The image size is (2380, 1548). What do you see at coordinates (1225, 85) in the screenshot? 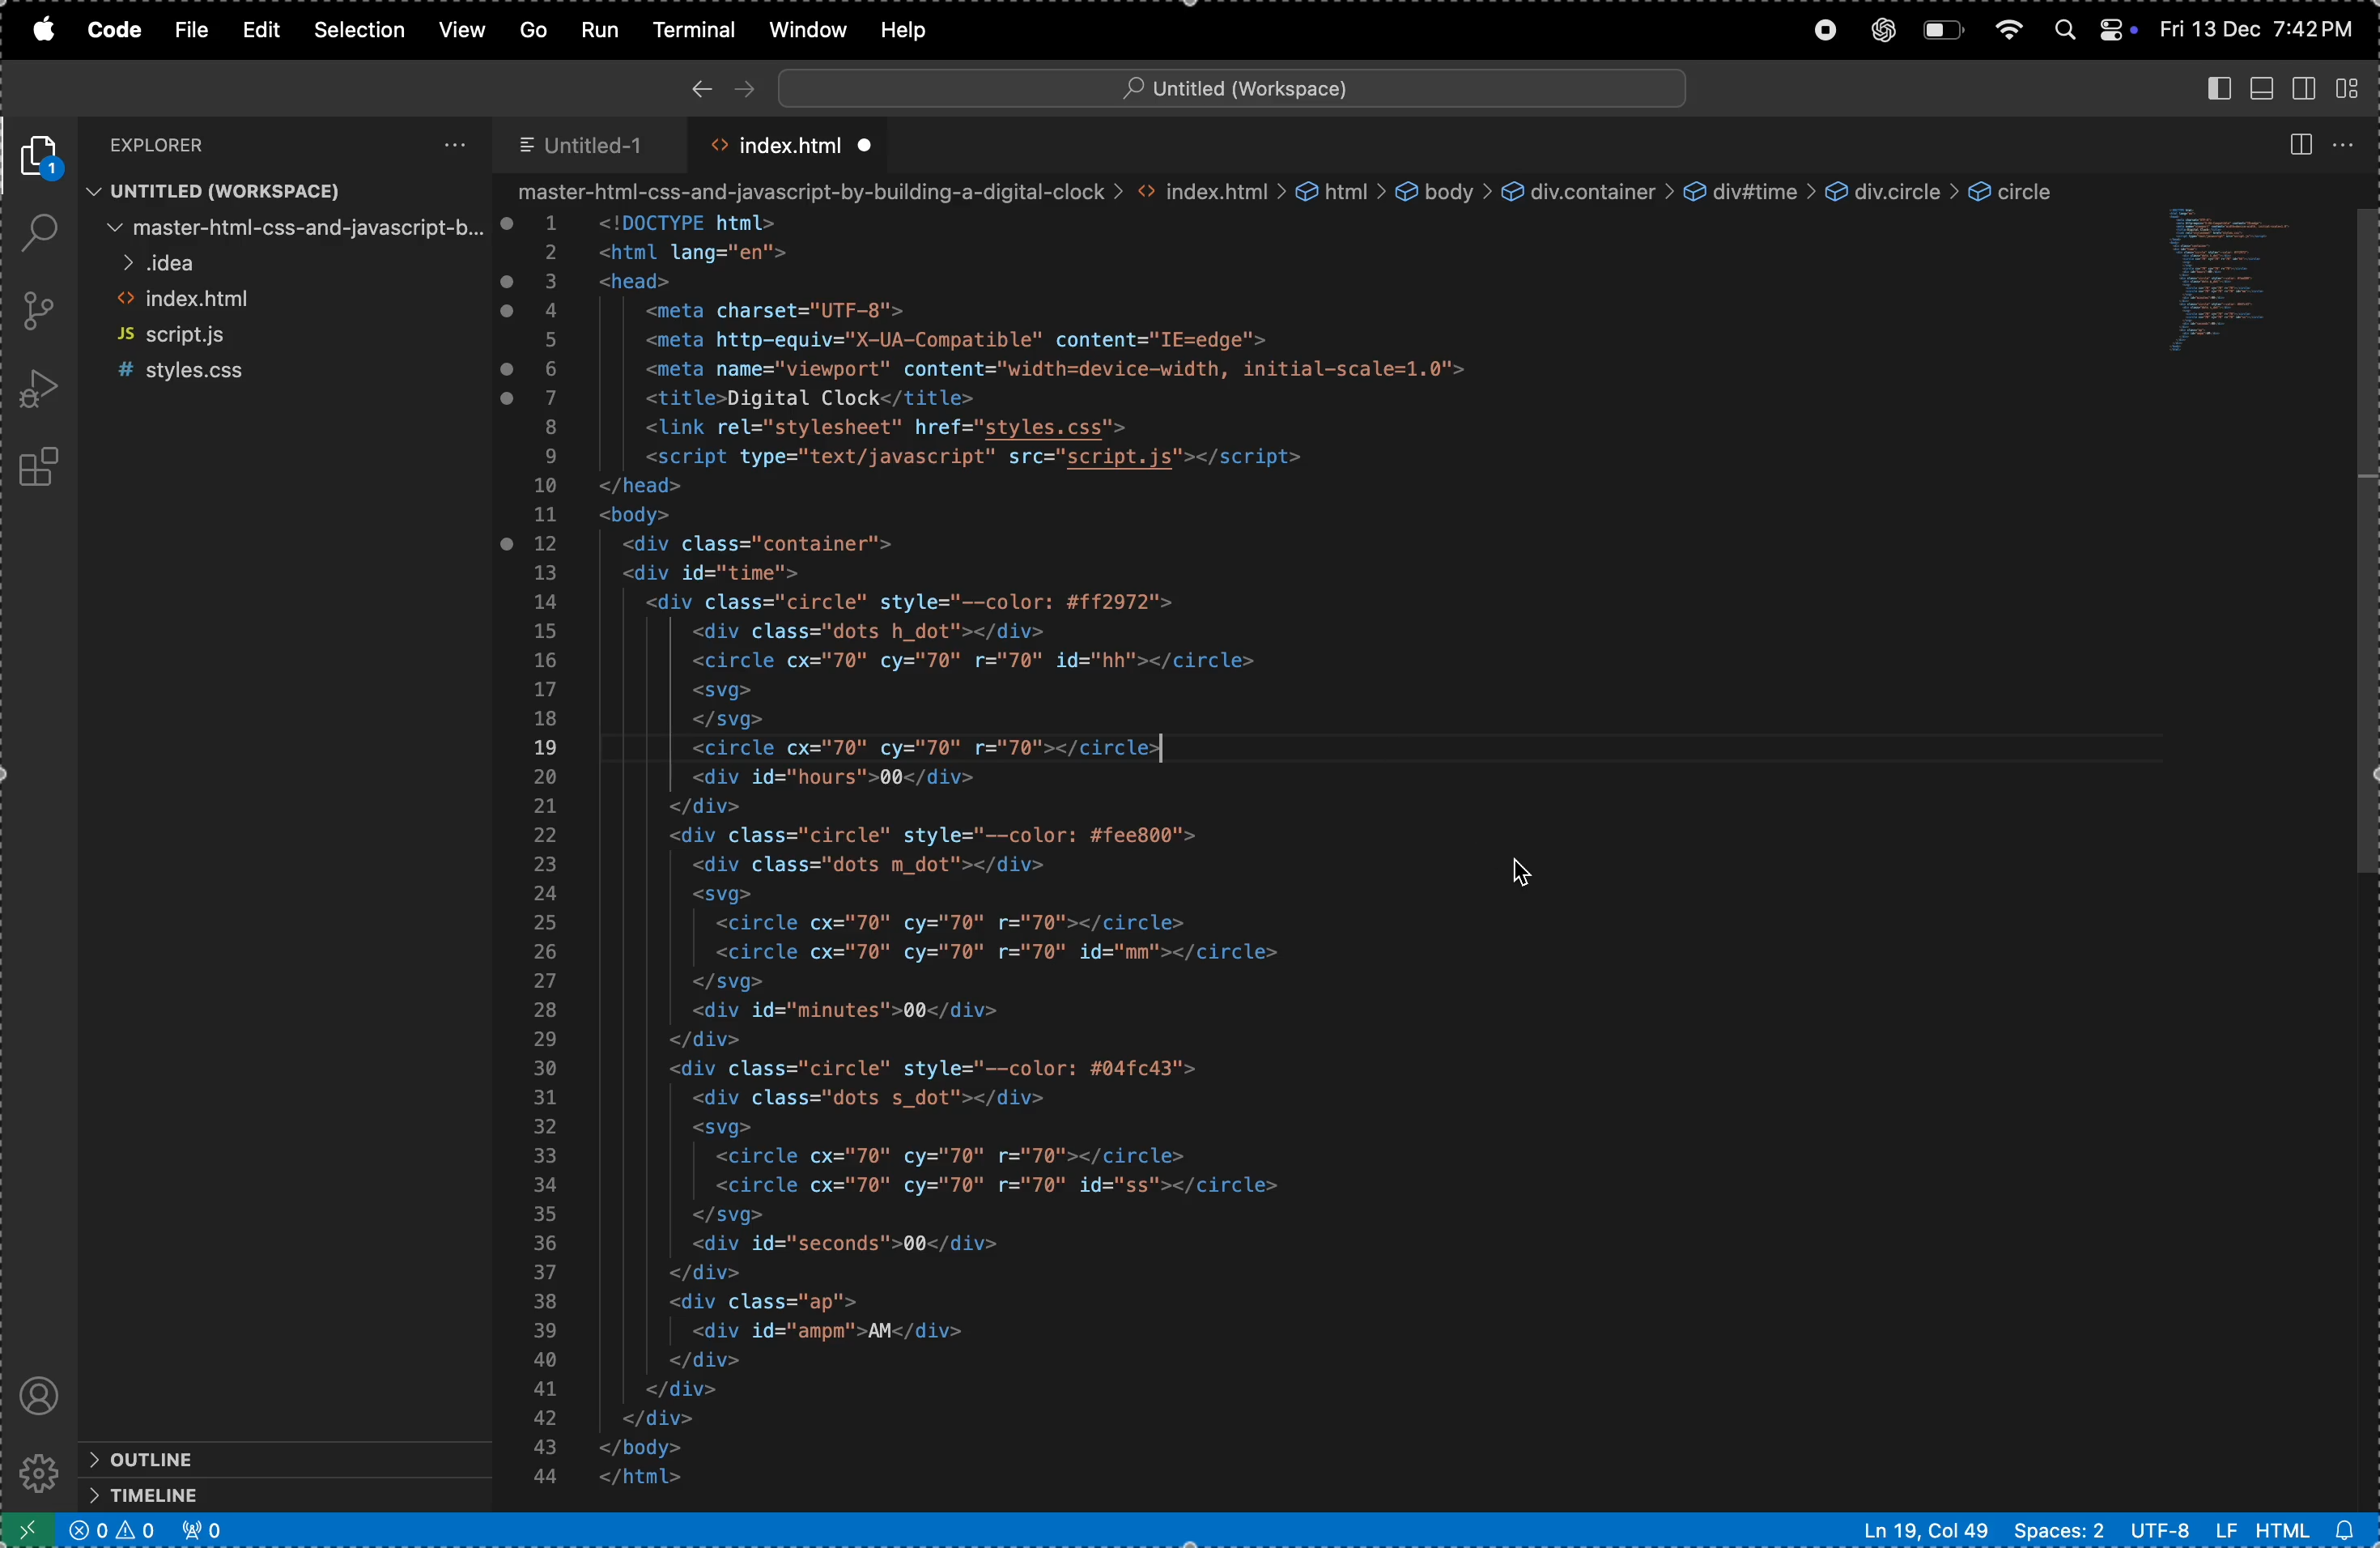
I see `untitled work scape` at bounding box center [1225, 85].